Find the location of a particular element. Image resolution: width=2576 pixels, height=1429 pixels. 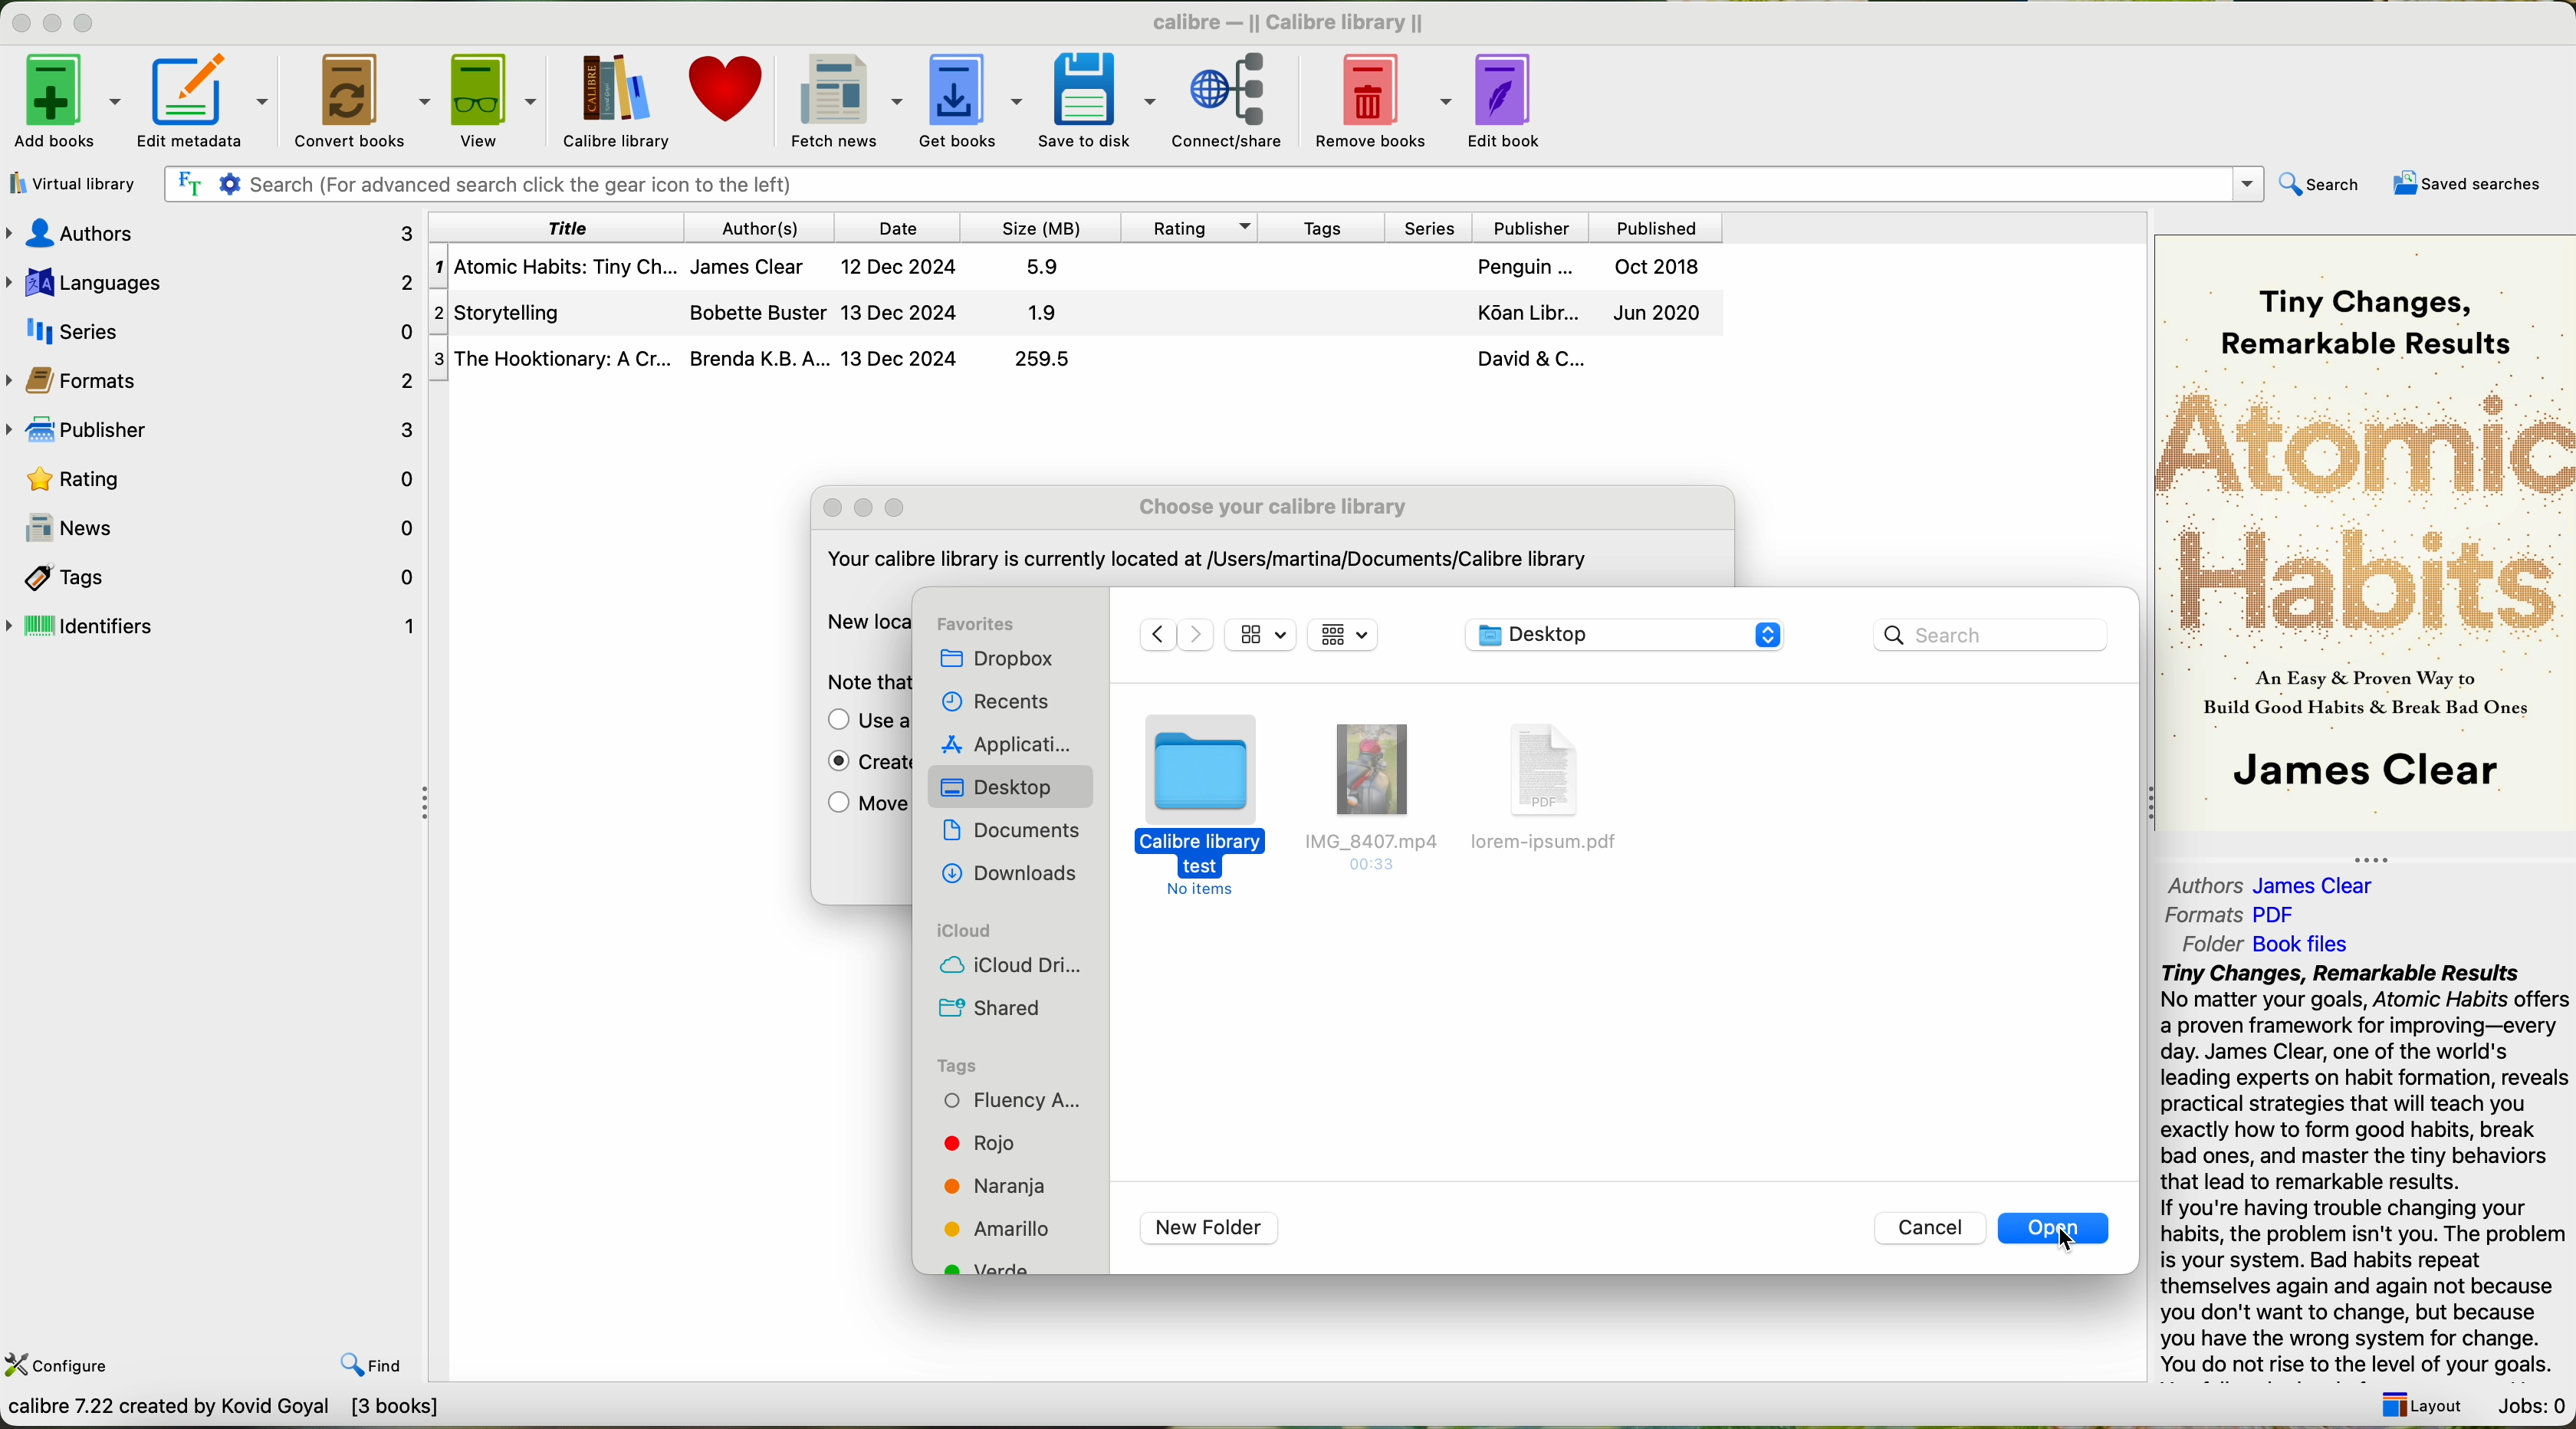

find is located at coordinates (356, 1350).